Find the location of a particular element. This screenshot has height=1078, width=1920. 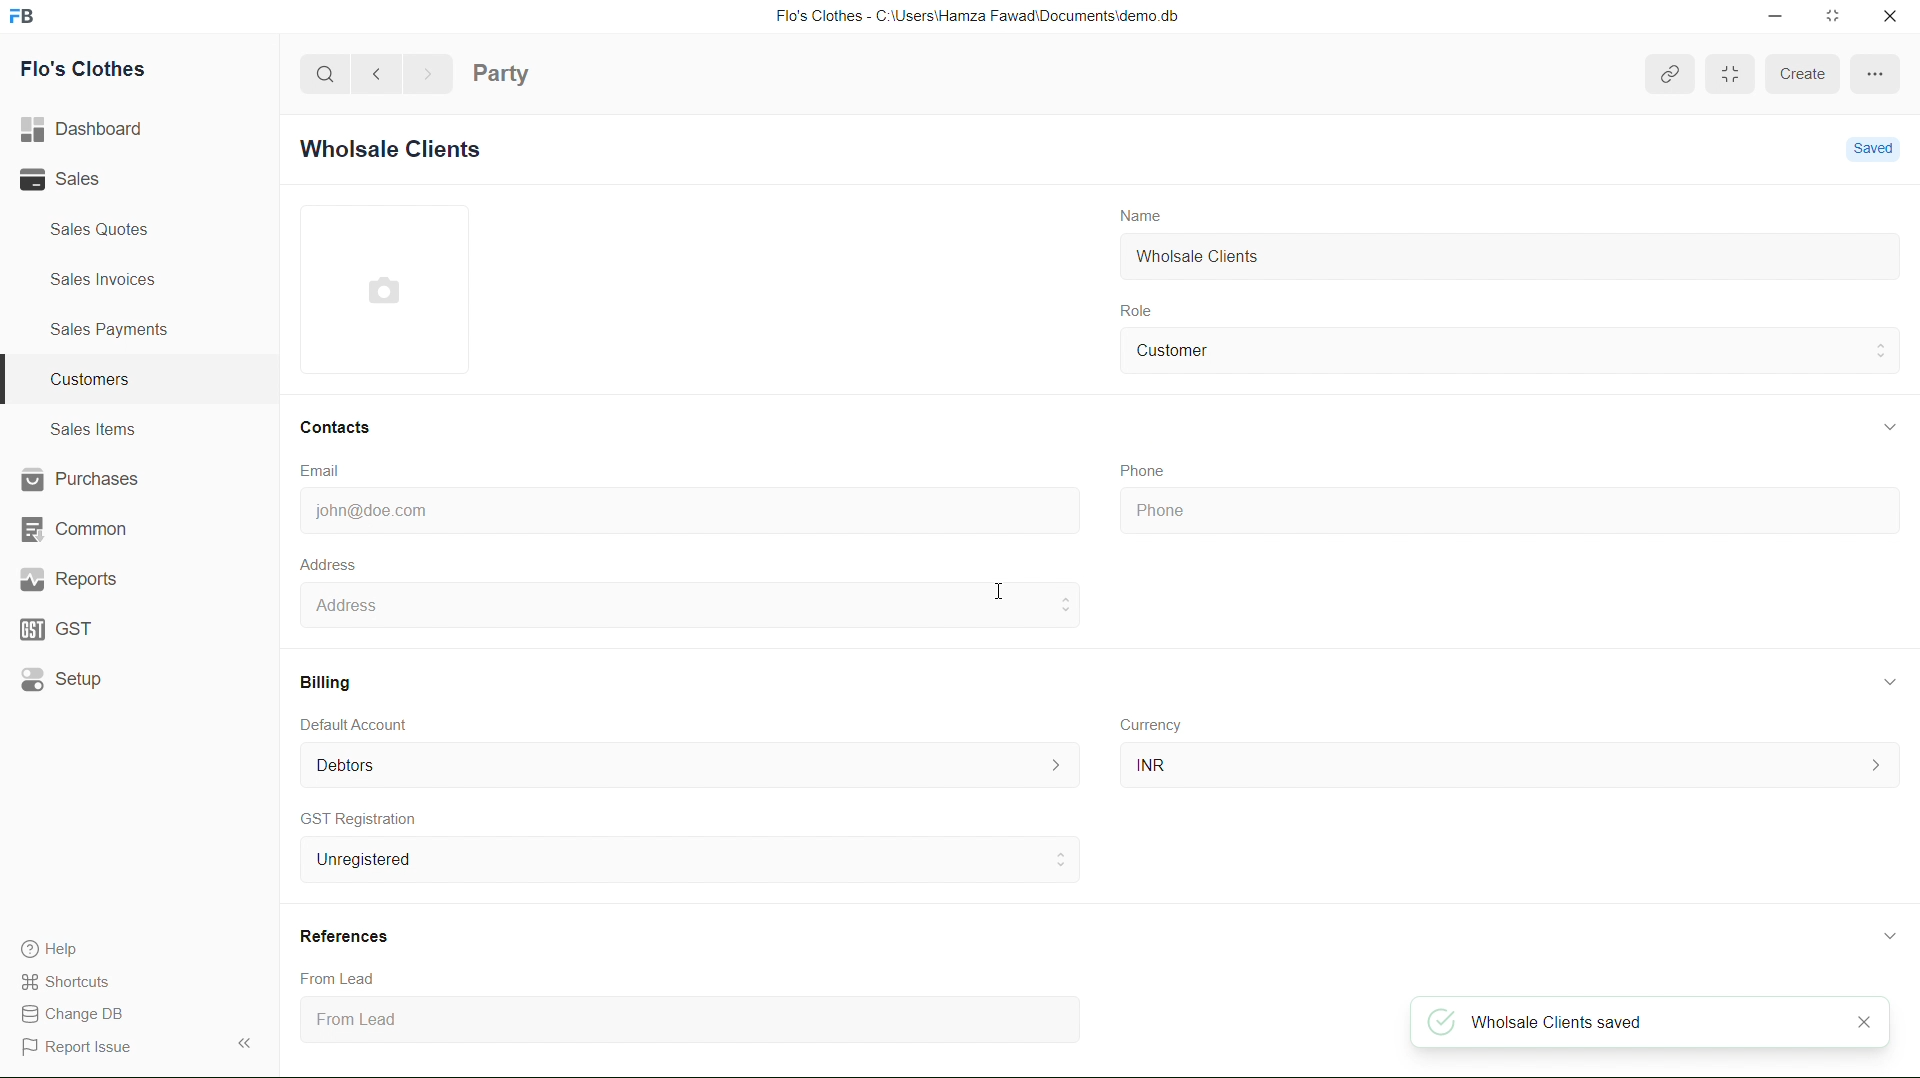

Sales is located at coordinates (70, 181).